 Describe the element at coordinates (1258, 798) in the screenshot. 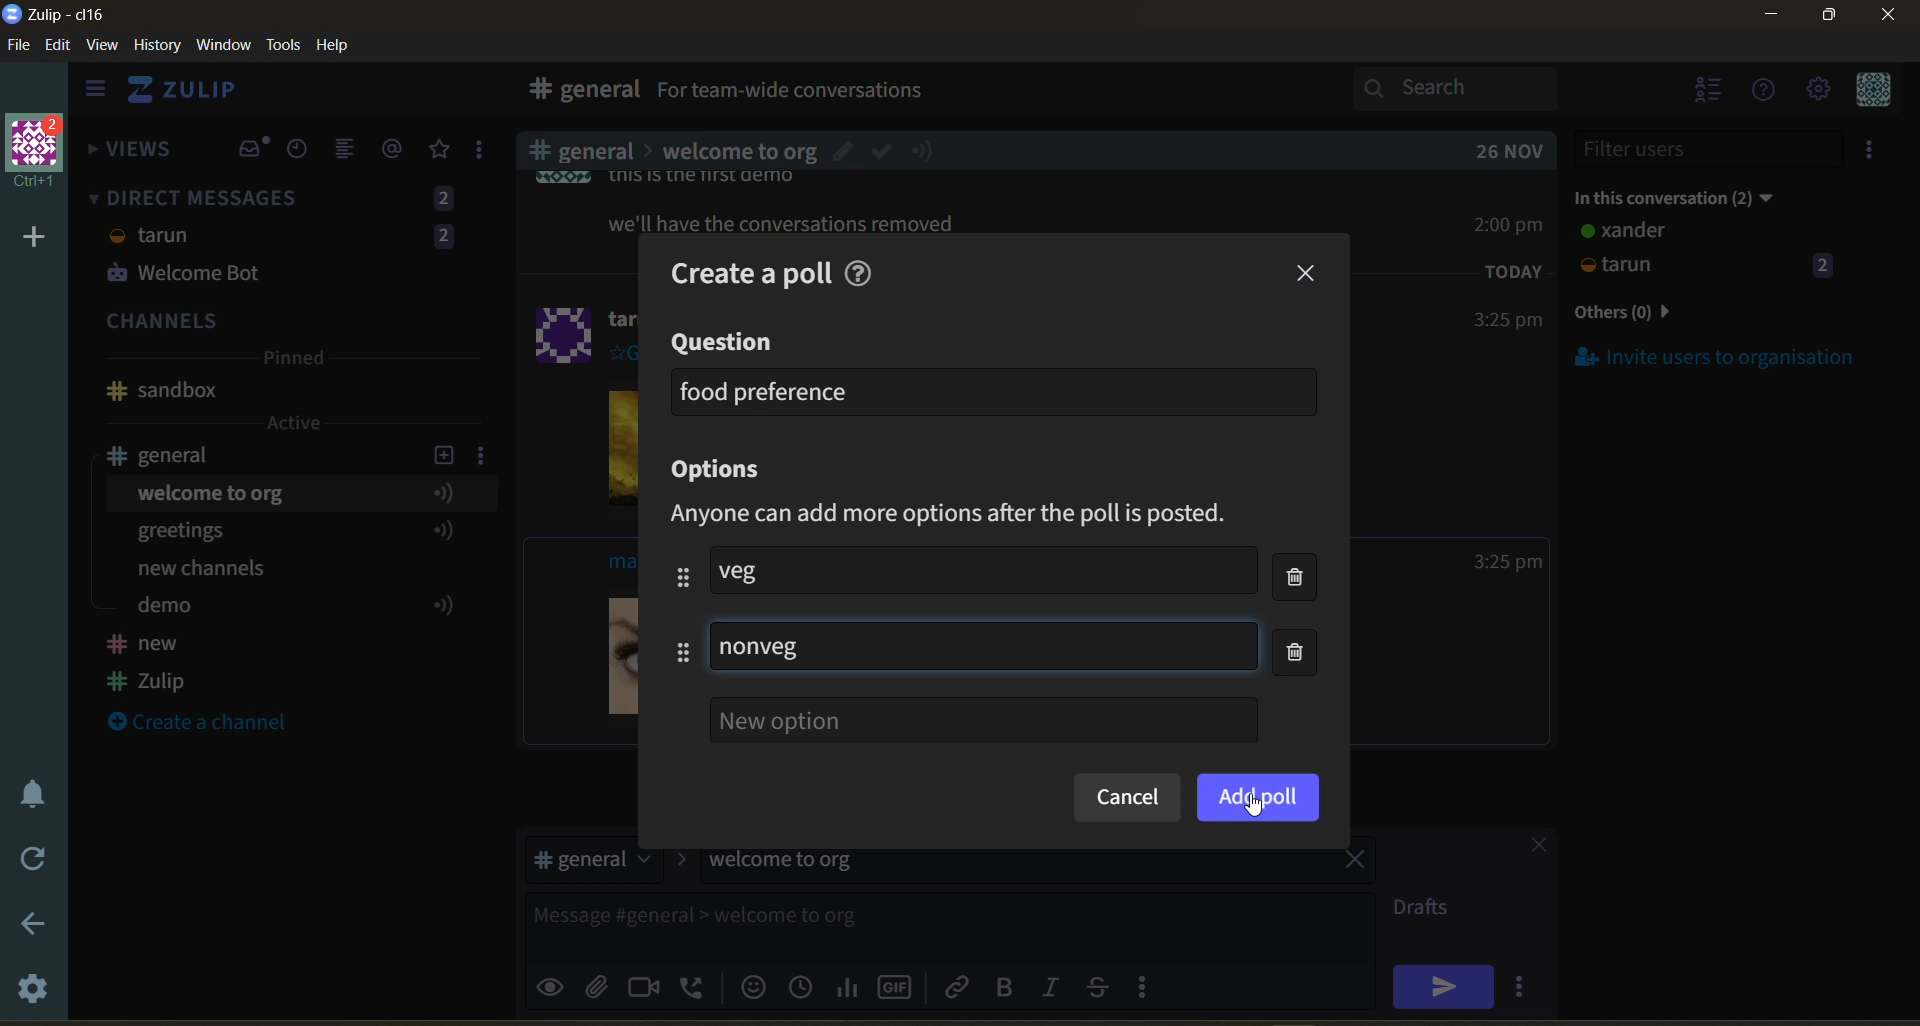

I see `` at that location.